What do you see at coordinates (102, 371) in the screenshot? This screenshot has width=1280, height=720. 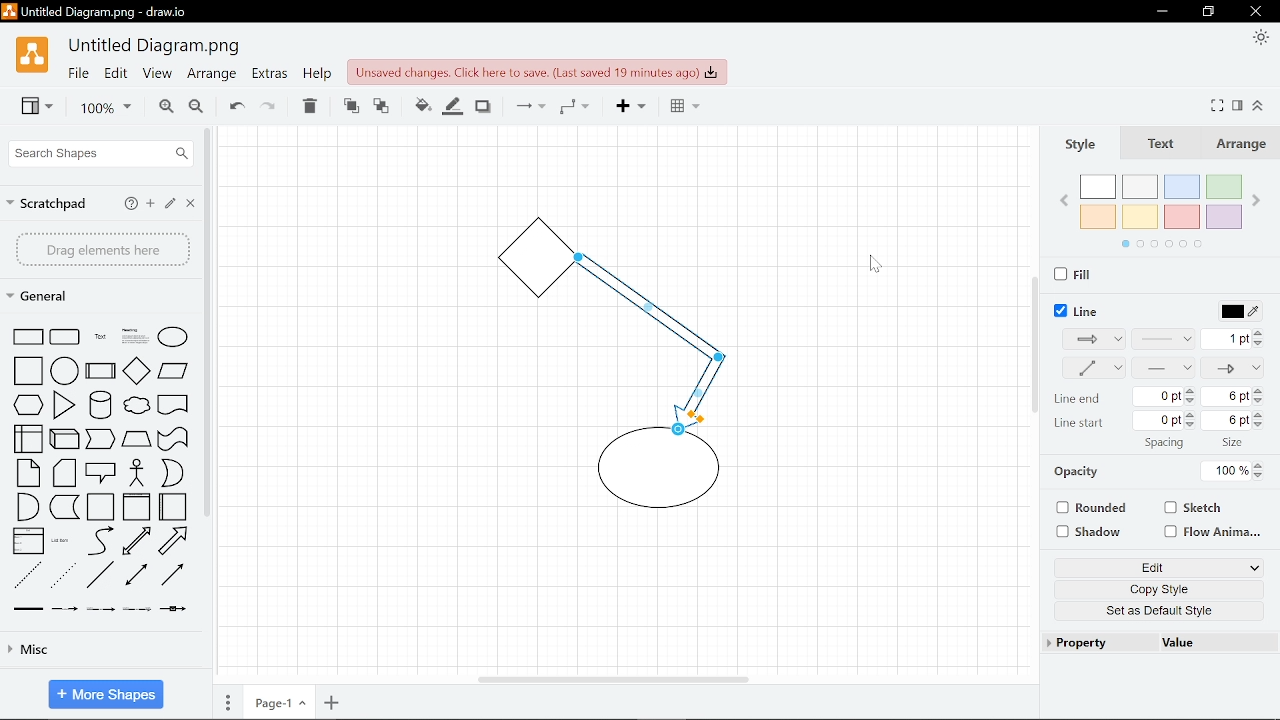 I see `shape` at bounding box center [102, 371].